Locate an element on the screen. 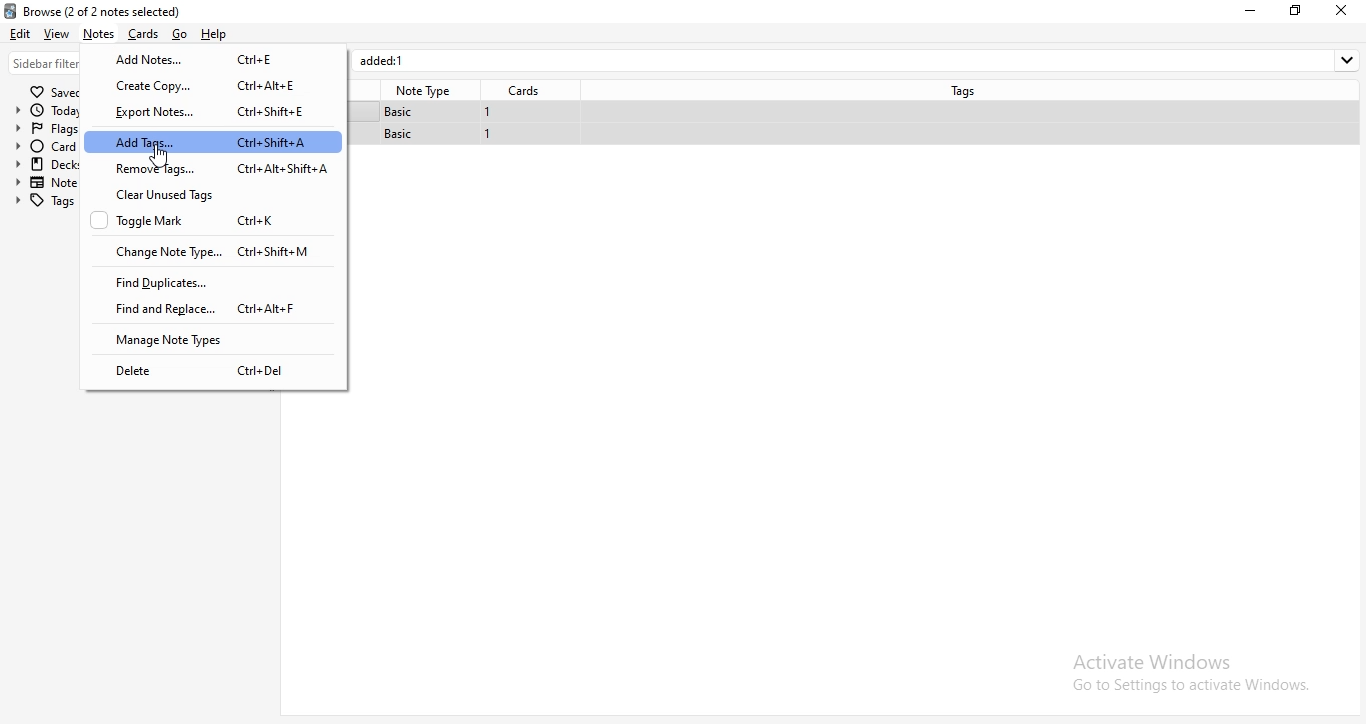  close is located at coordinates (1345, 10).